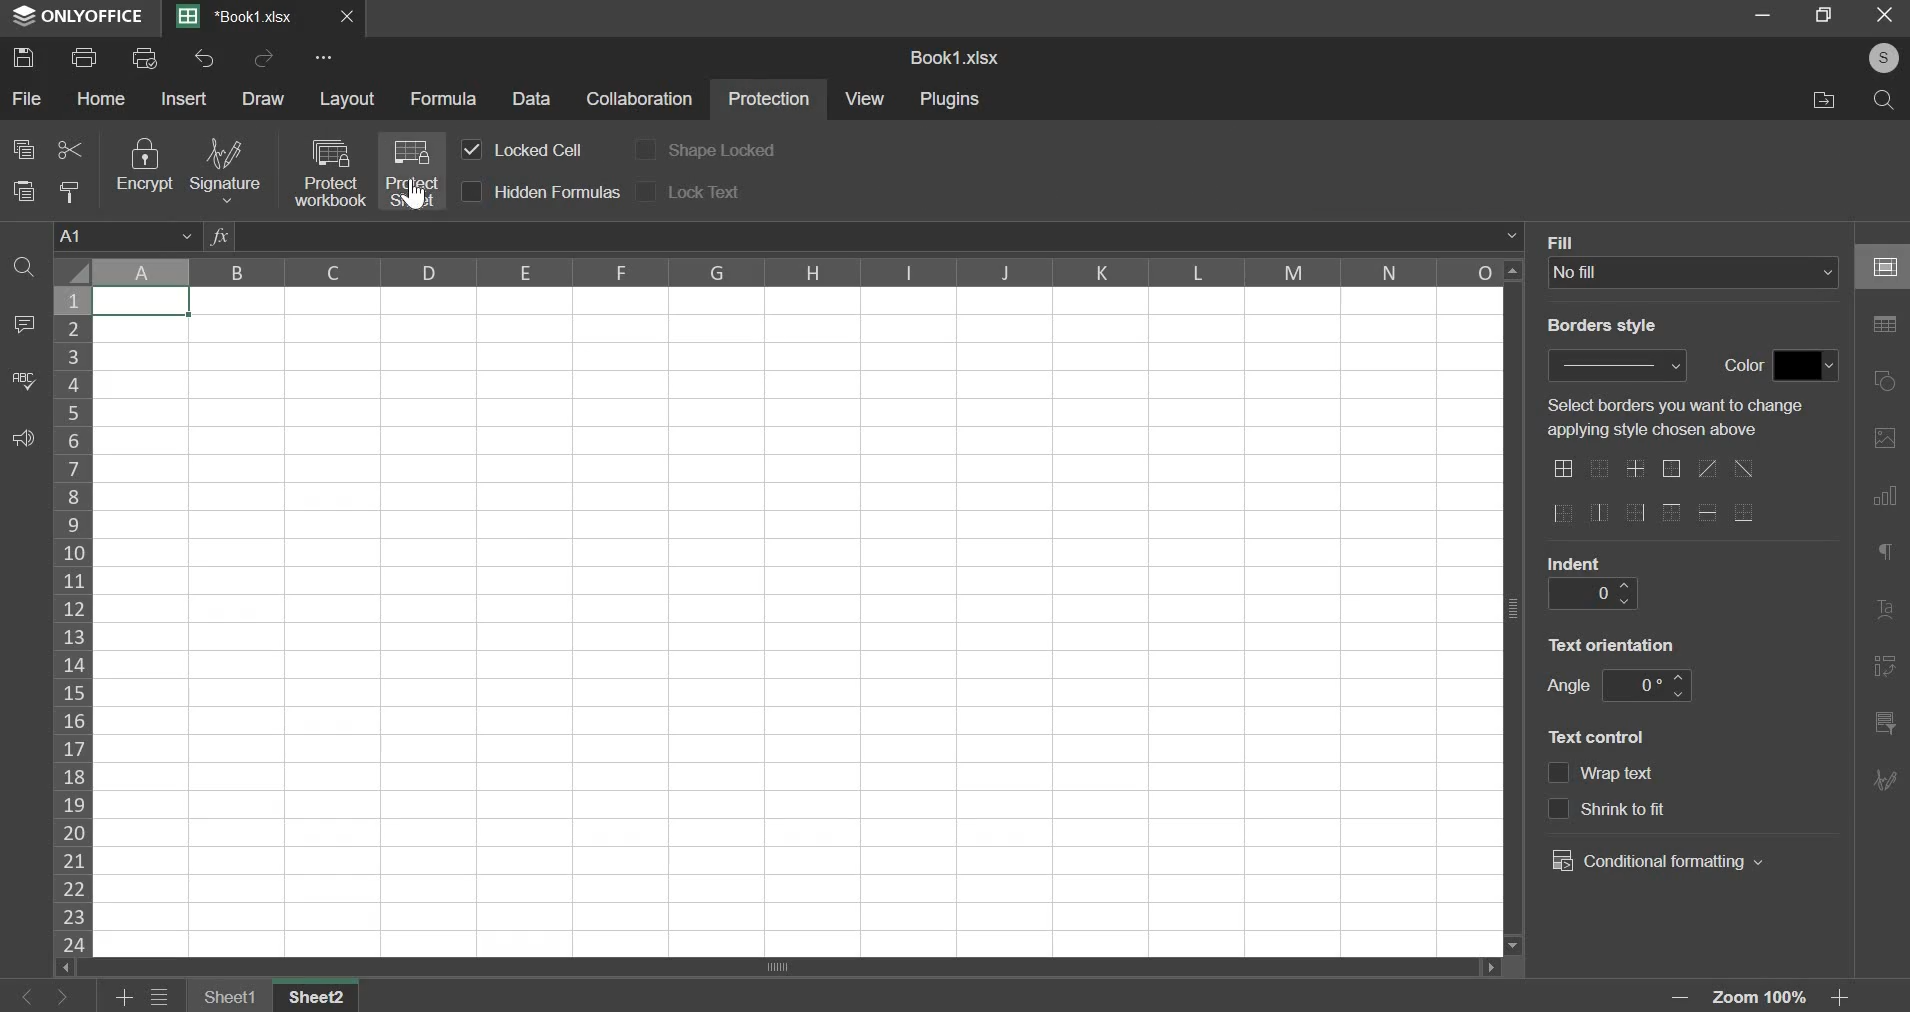 The image size is (1910, 1012). What do you see at coordinates (1845, 998) in the screenshot?
I see `zoom in` at bounding box center [1845, 998].